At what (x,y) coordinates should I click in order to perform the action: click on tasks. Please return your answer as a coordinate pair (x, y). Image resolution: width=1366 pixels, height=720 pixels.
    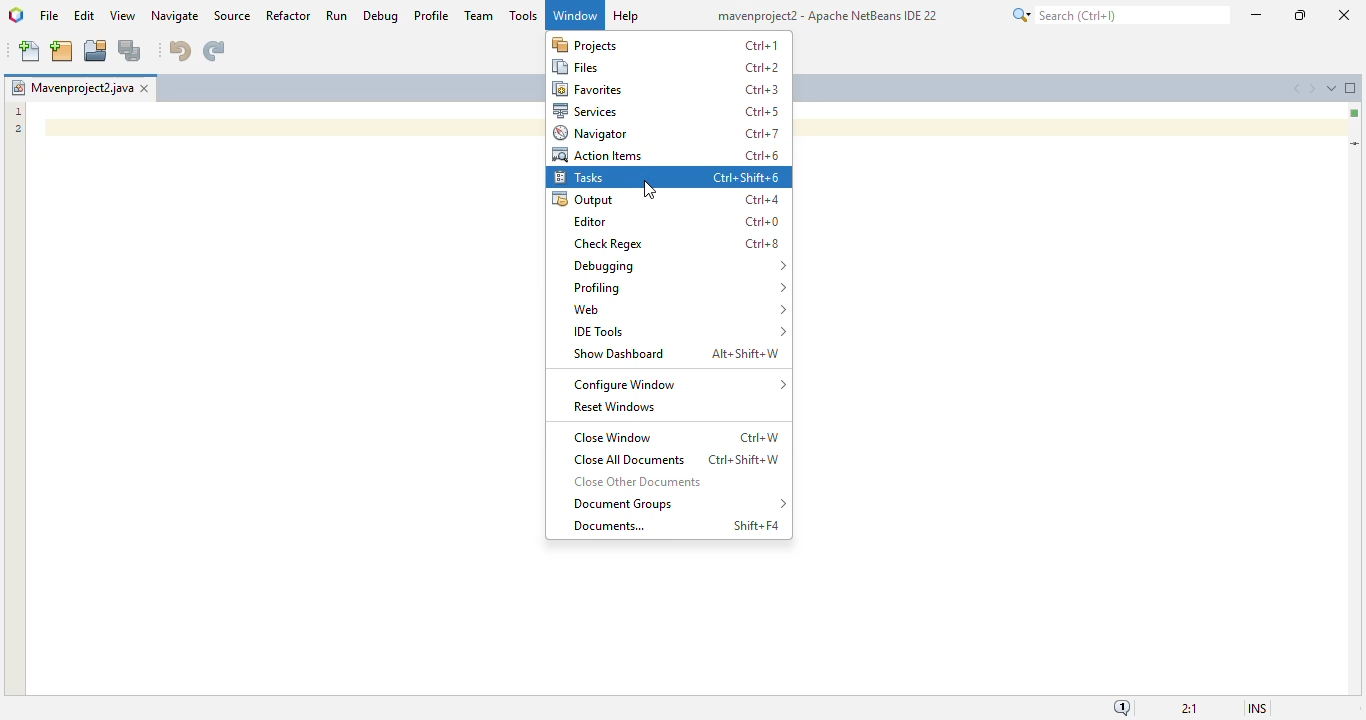
    Looking at the image, I should click on (578, 178).